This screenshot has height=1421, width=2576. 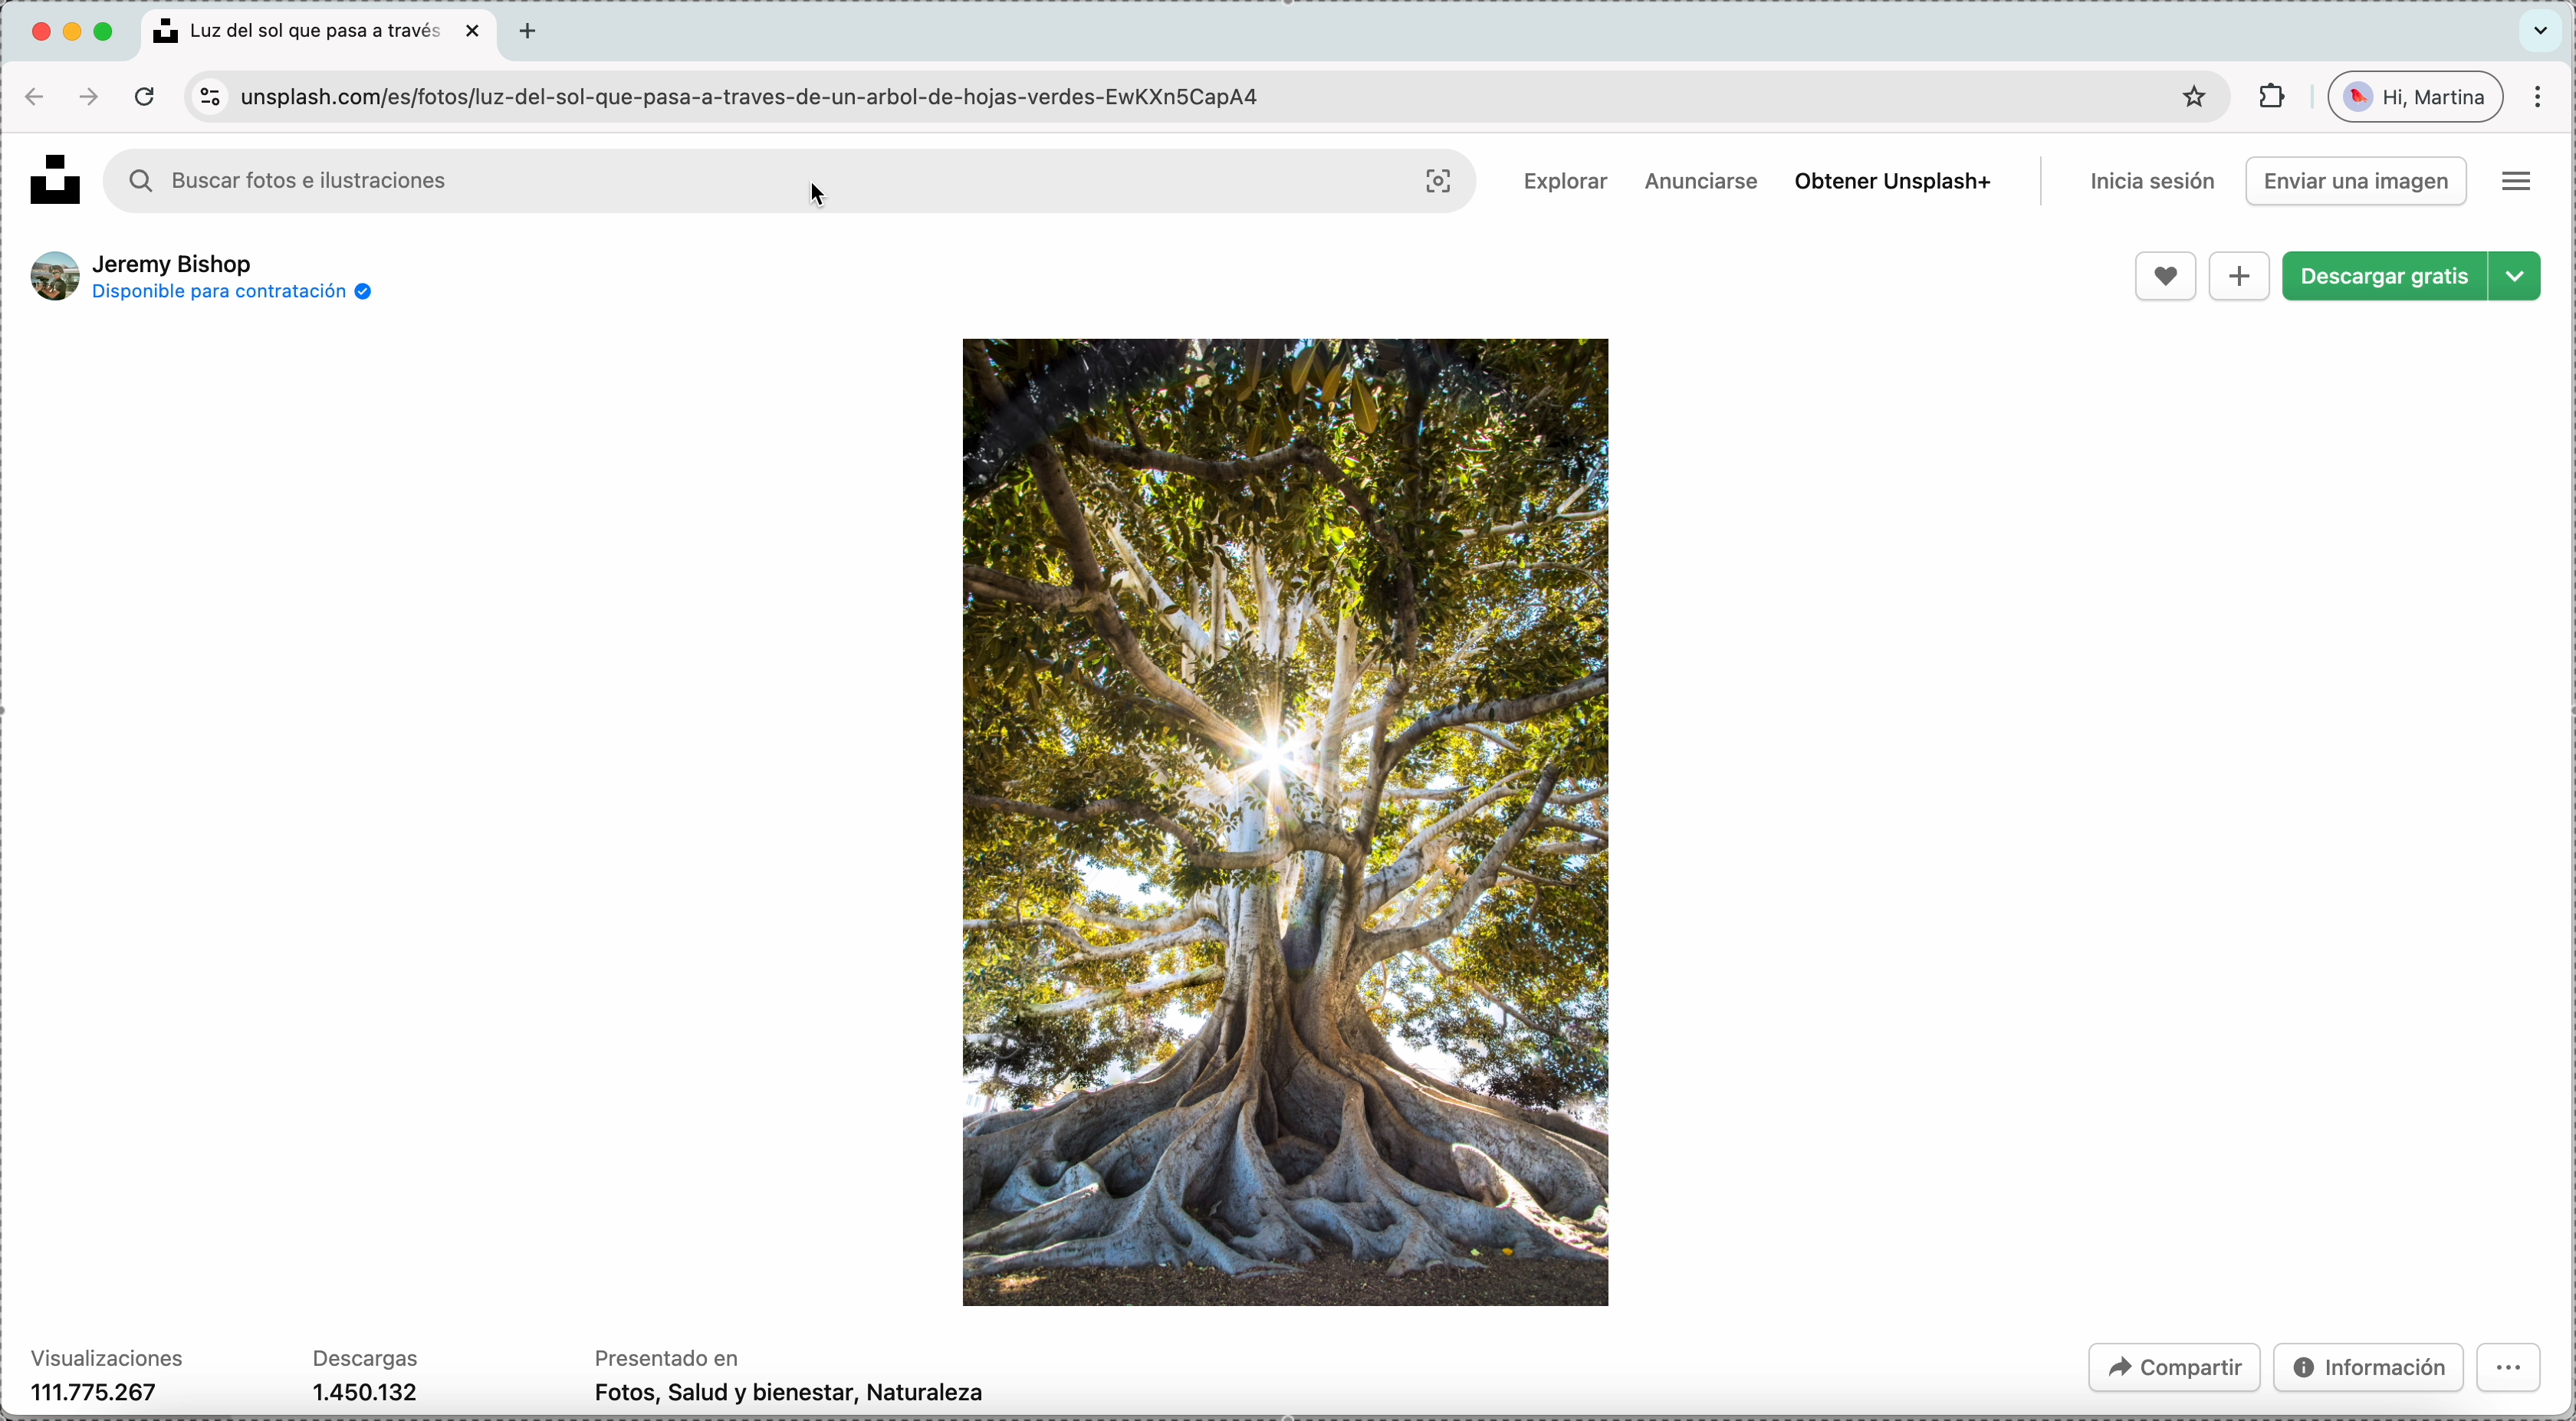 What do you see at coordinates (110, 32) in the screenshot?
I see `maximize` at bounding box center [110, 32].